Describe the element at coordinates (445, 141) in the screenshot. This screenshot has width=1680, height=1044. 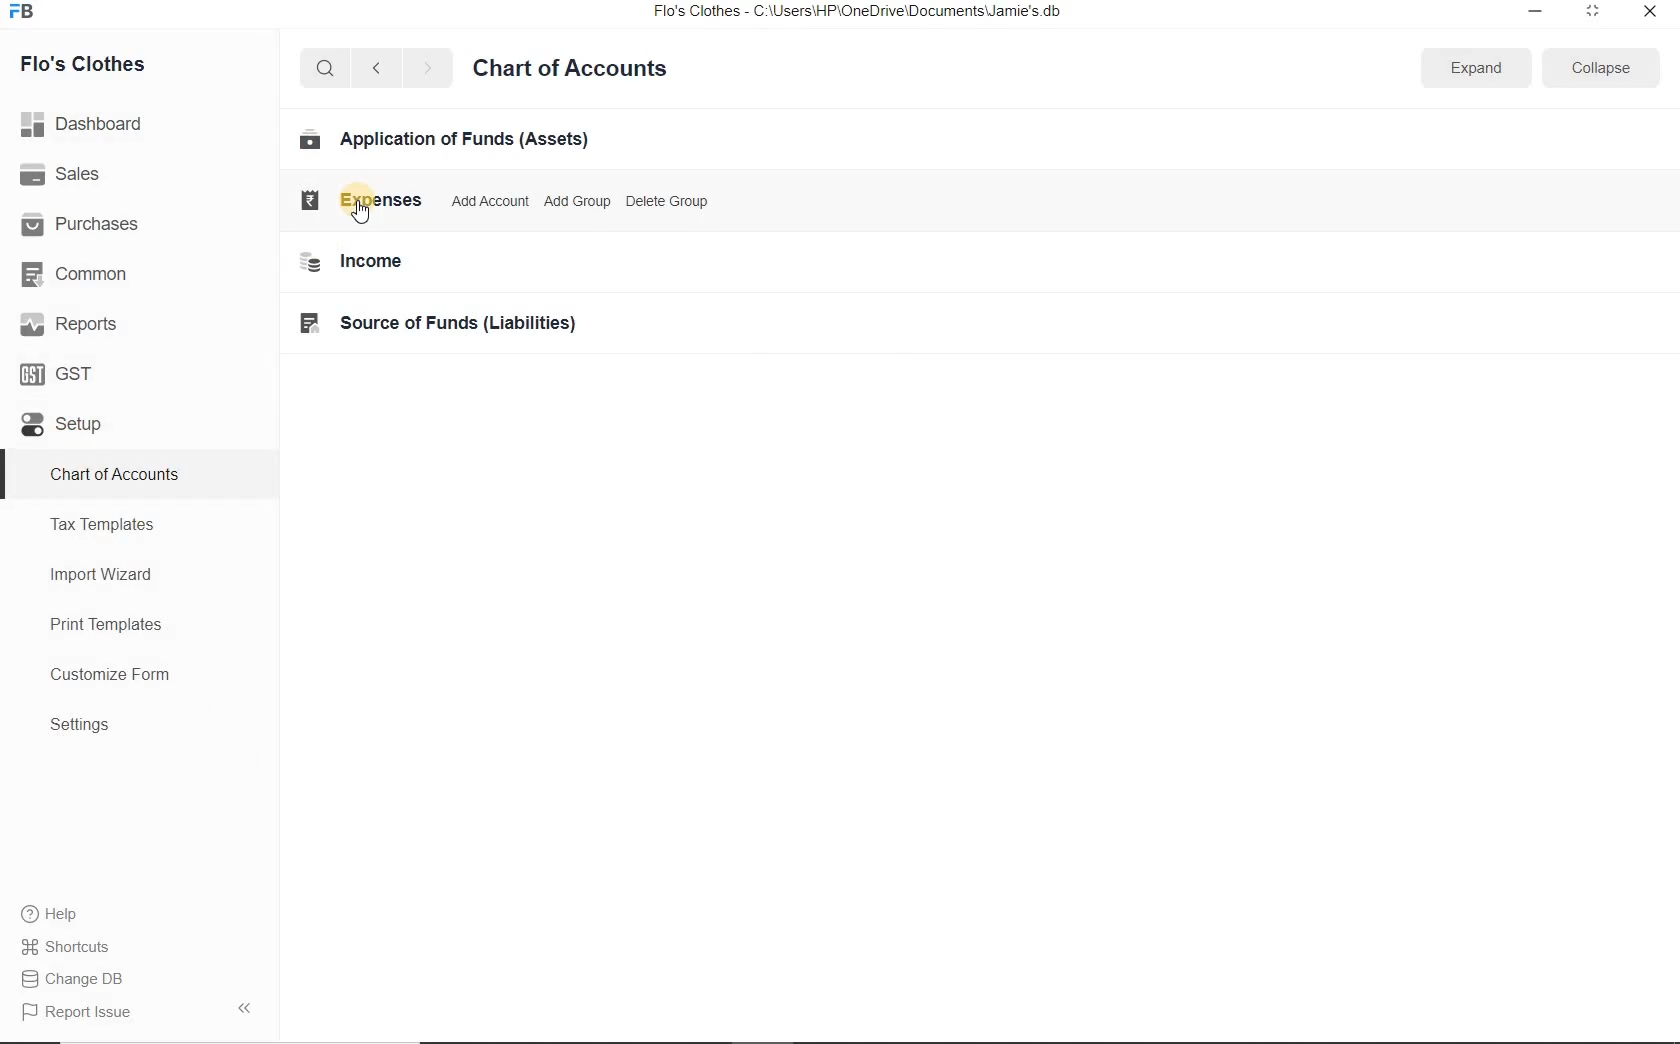
I see `Application of Funds (Assets)` at that location.